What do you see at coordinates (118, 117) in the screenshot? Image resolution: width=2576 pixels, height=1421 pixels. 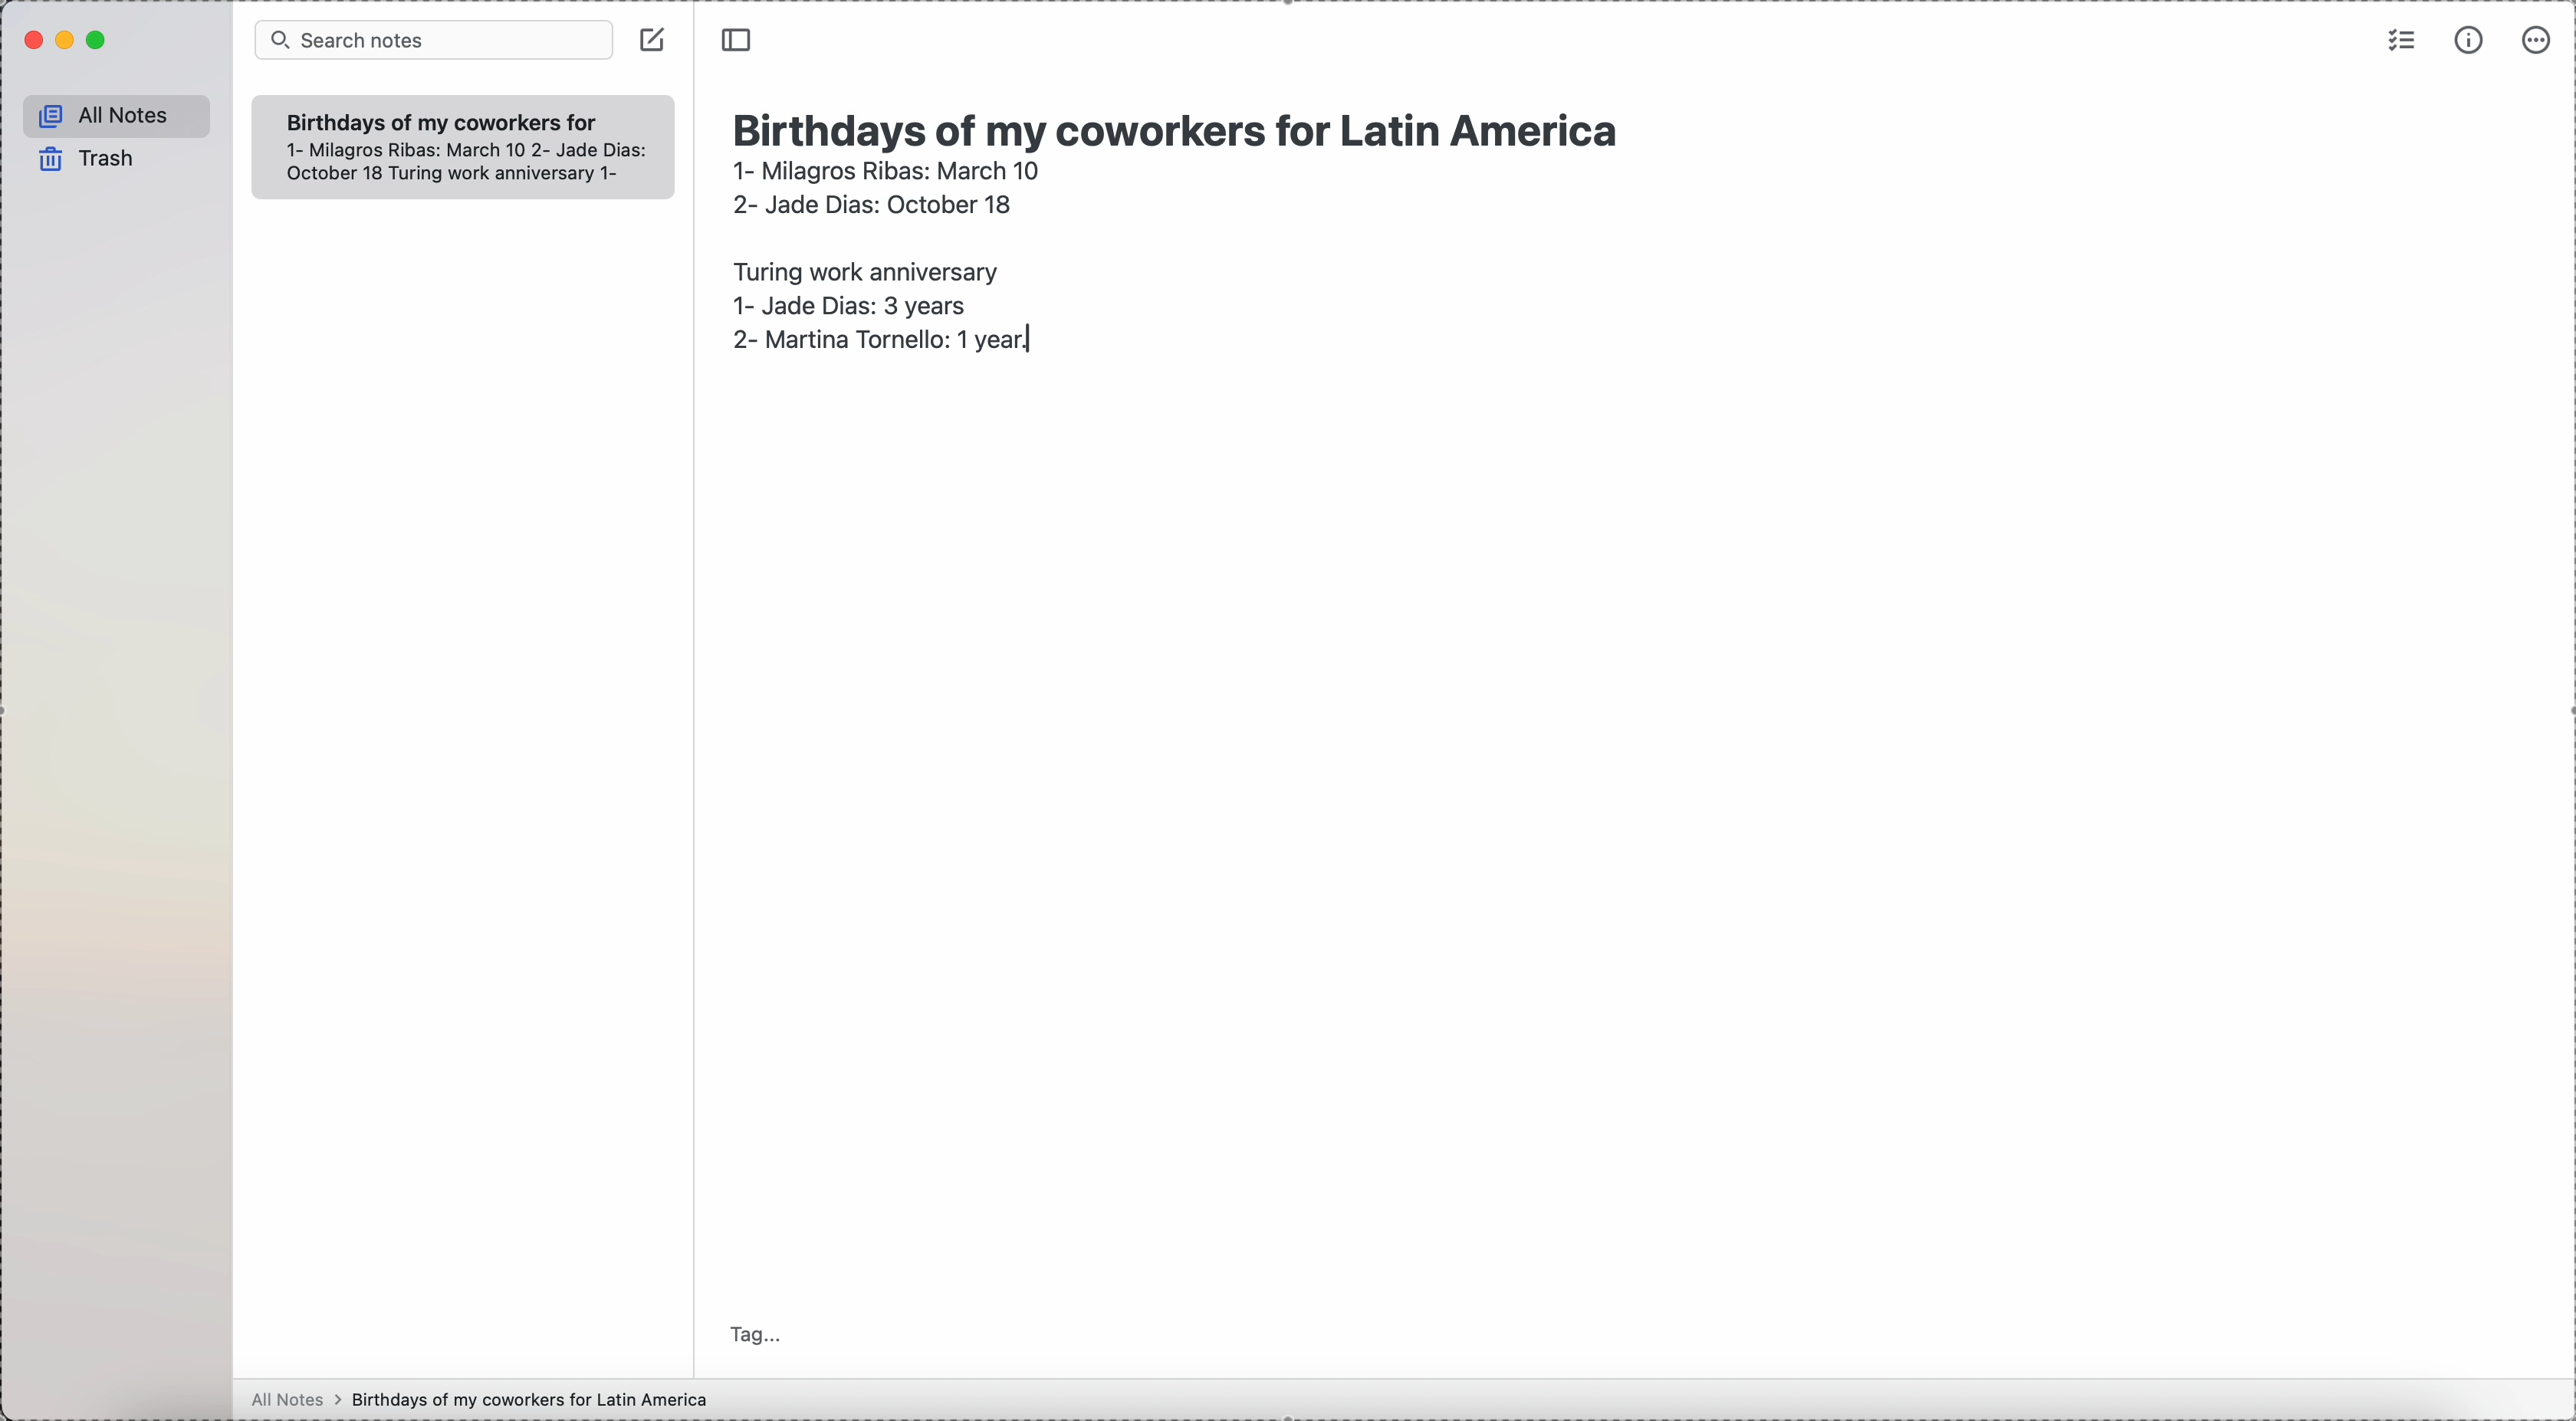 I see `all notes` at bounding box center [118, 117].